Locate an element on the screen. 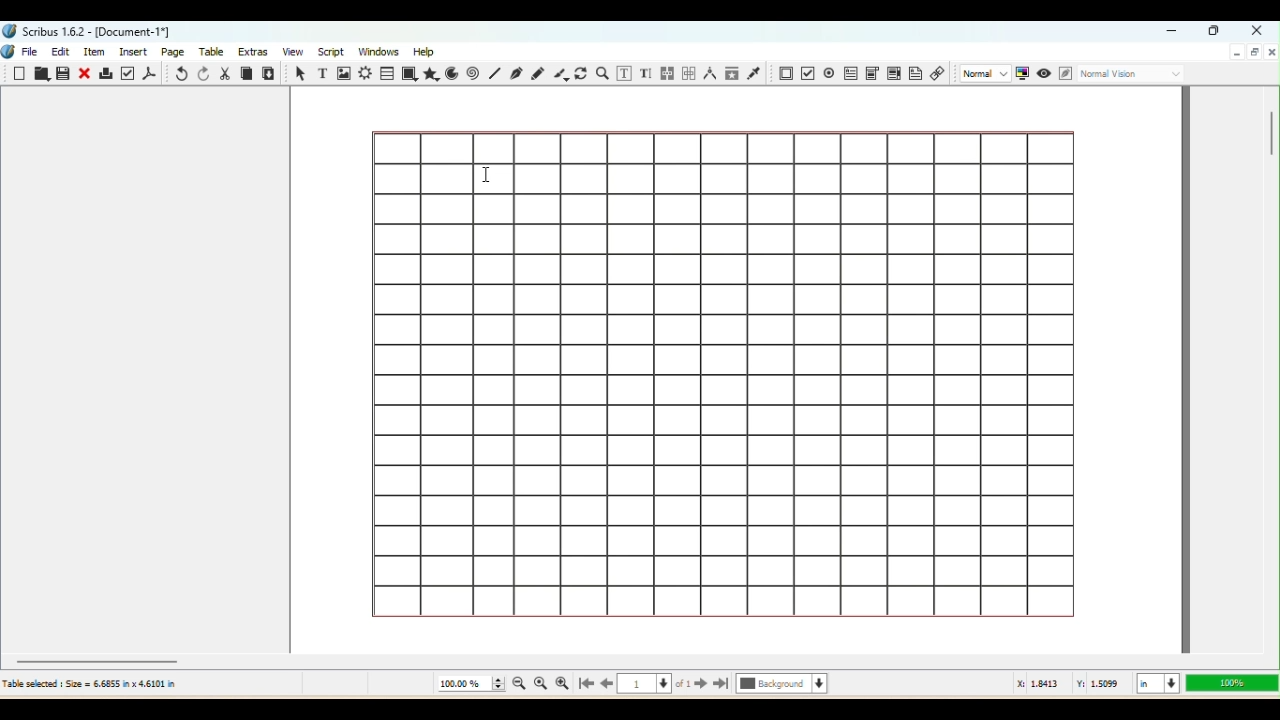 This screenshot has width=1280, height=720. Line is located at coordinates (494, 74).